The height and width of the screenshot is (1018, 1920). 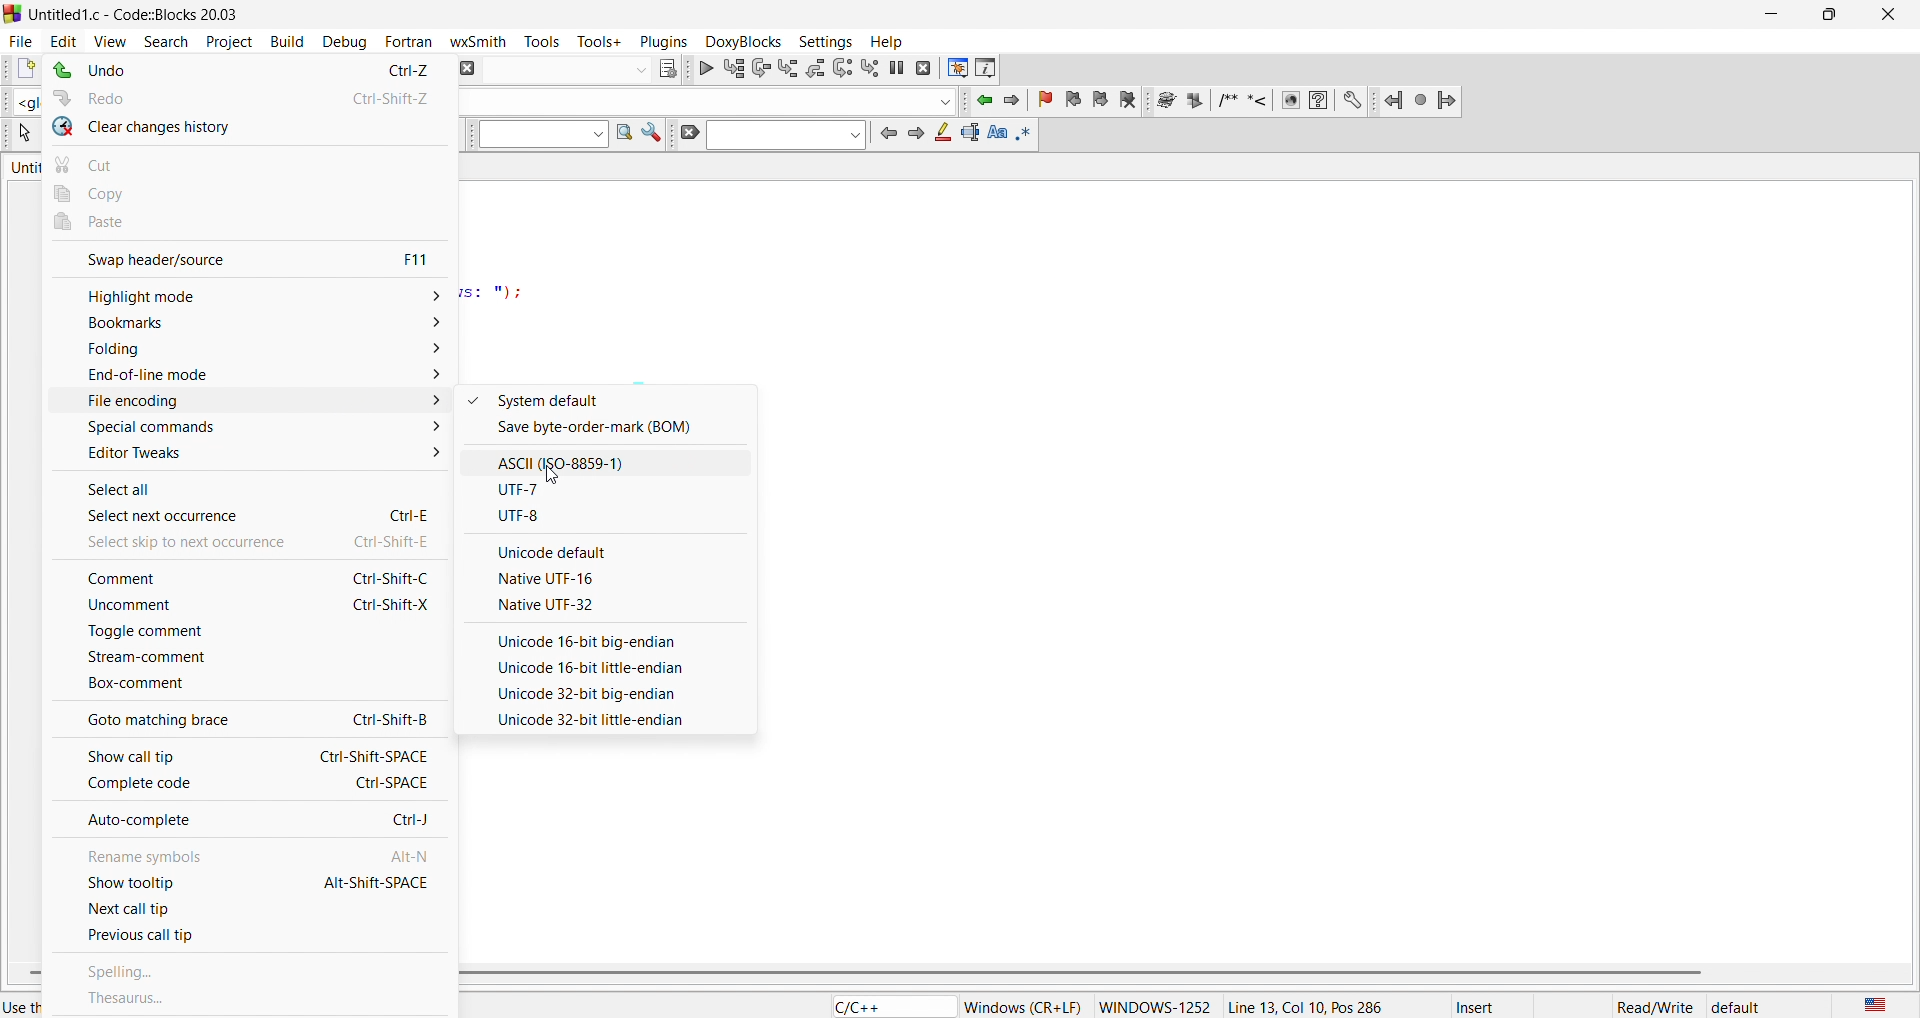 I want to click on jump forward, so click(x=1449, y=102).